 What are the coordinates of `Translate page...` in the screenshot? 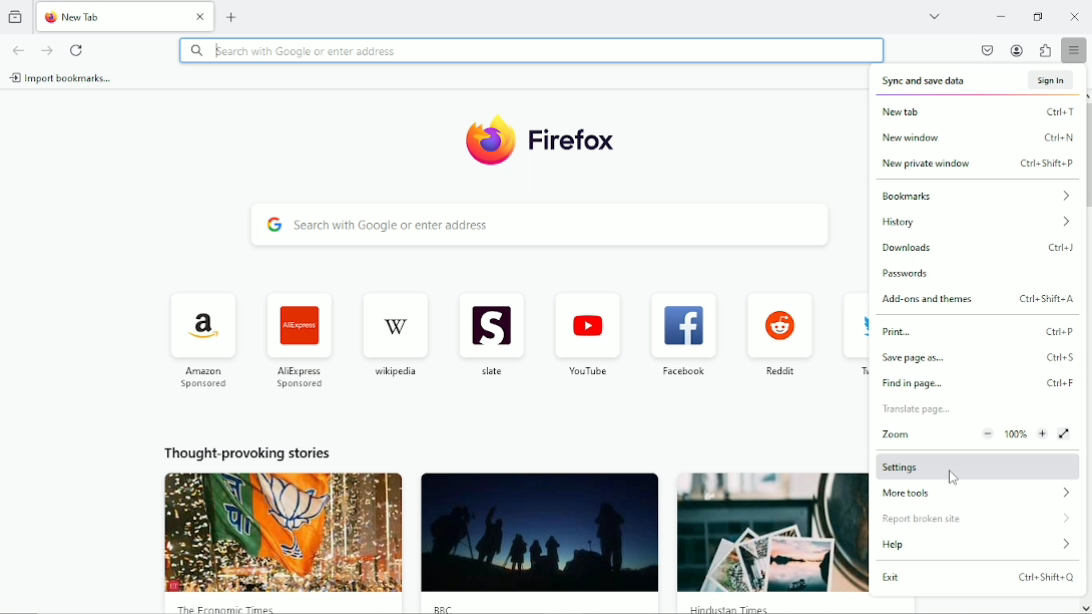 It's located at (922, 409).